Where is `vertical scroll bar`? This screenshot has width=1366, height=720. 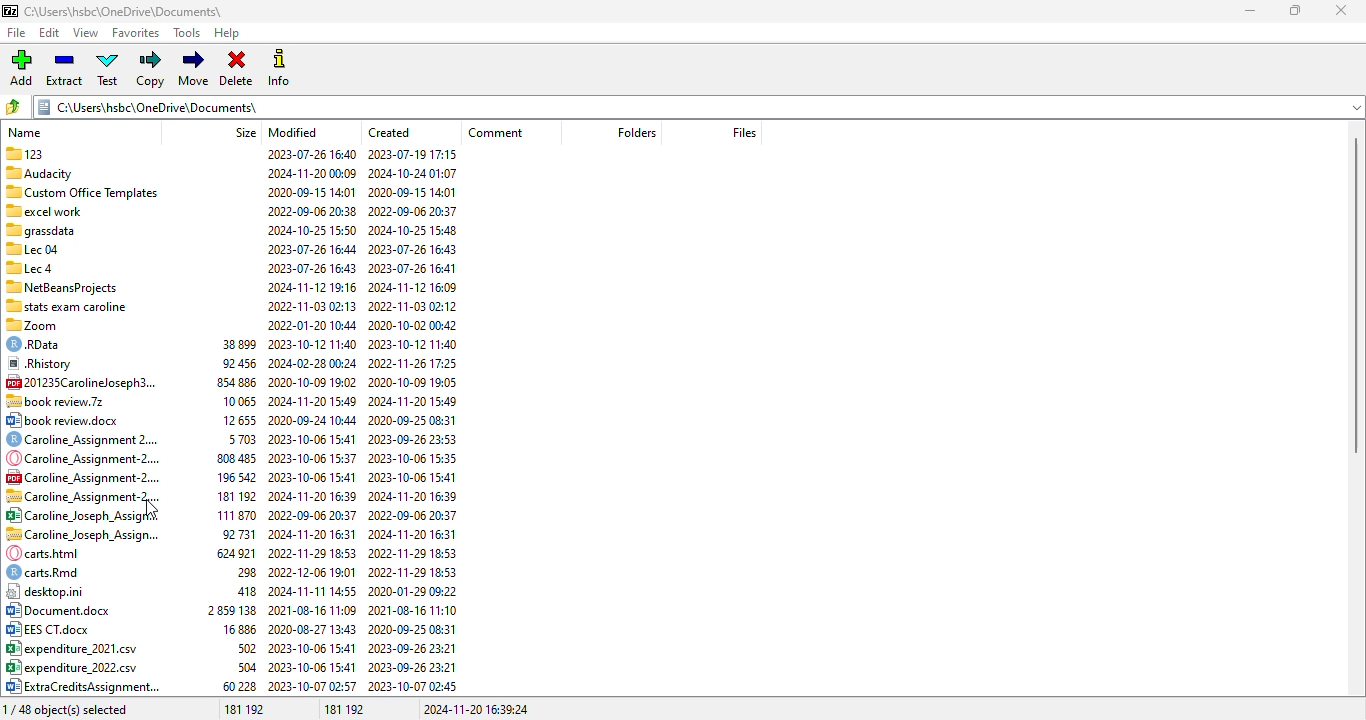
vertical scroll bar is located at coordinates (1356, 294).